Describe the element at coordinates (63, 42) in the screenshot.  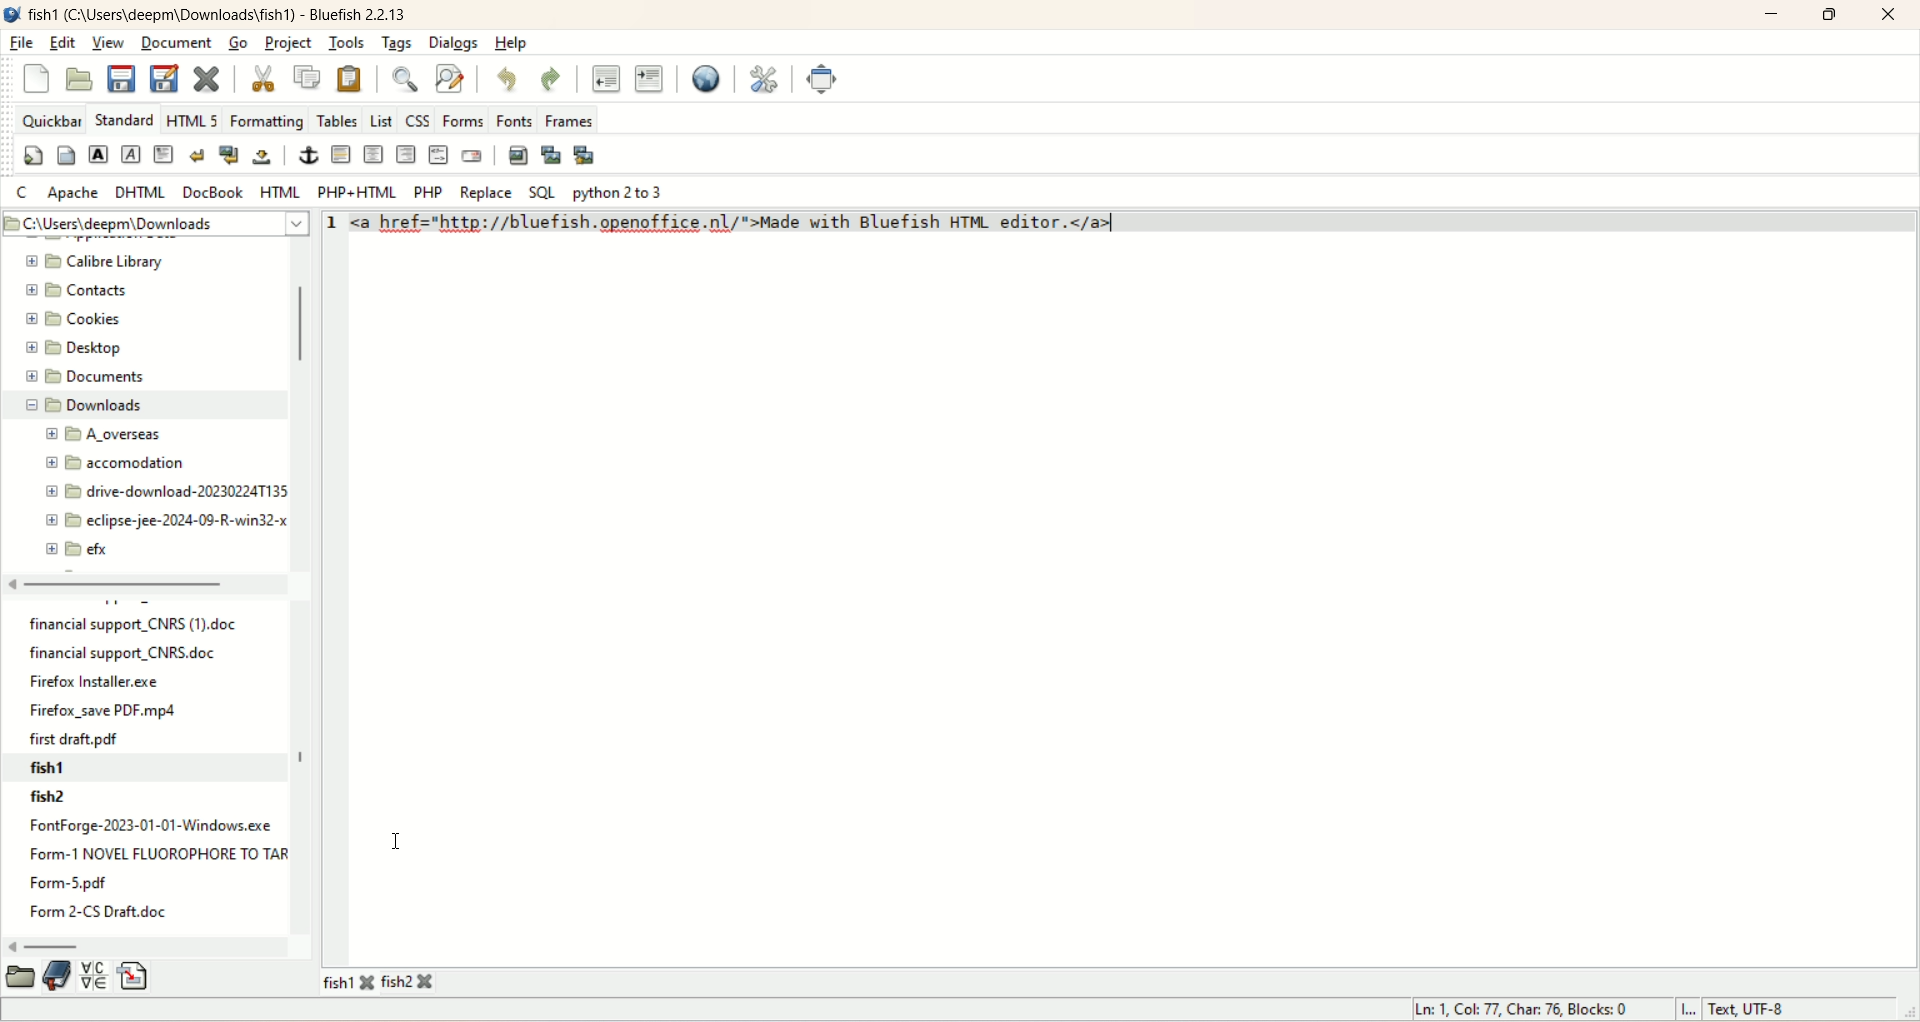
I see `edit` at that location.